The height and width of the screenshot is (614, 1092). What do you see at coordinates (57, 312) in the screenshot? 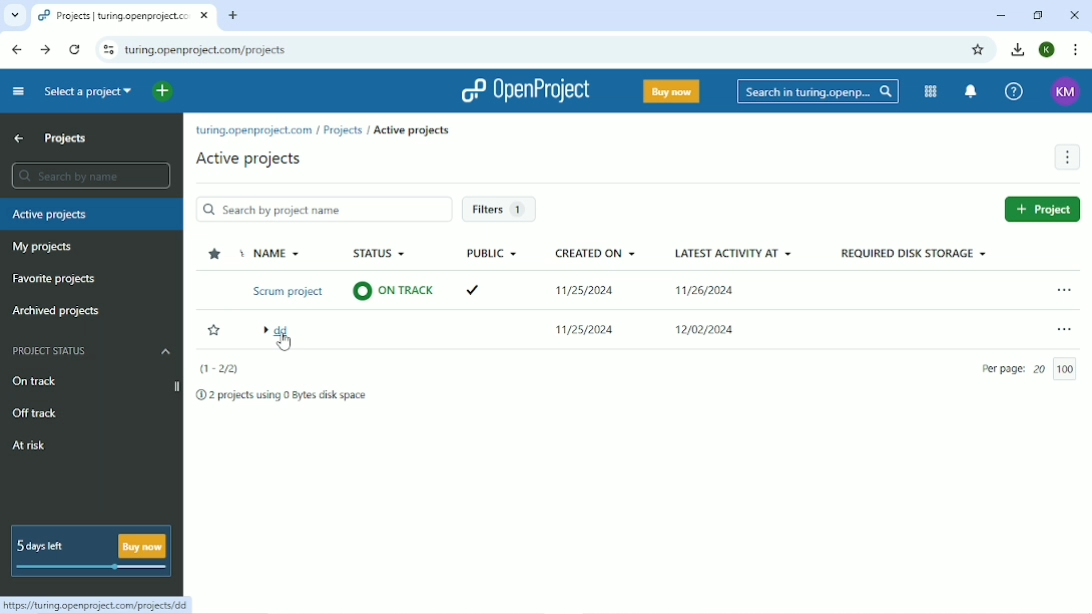
I see `Archived projects` at bounding box center [57, 312].